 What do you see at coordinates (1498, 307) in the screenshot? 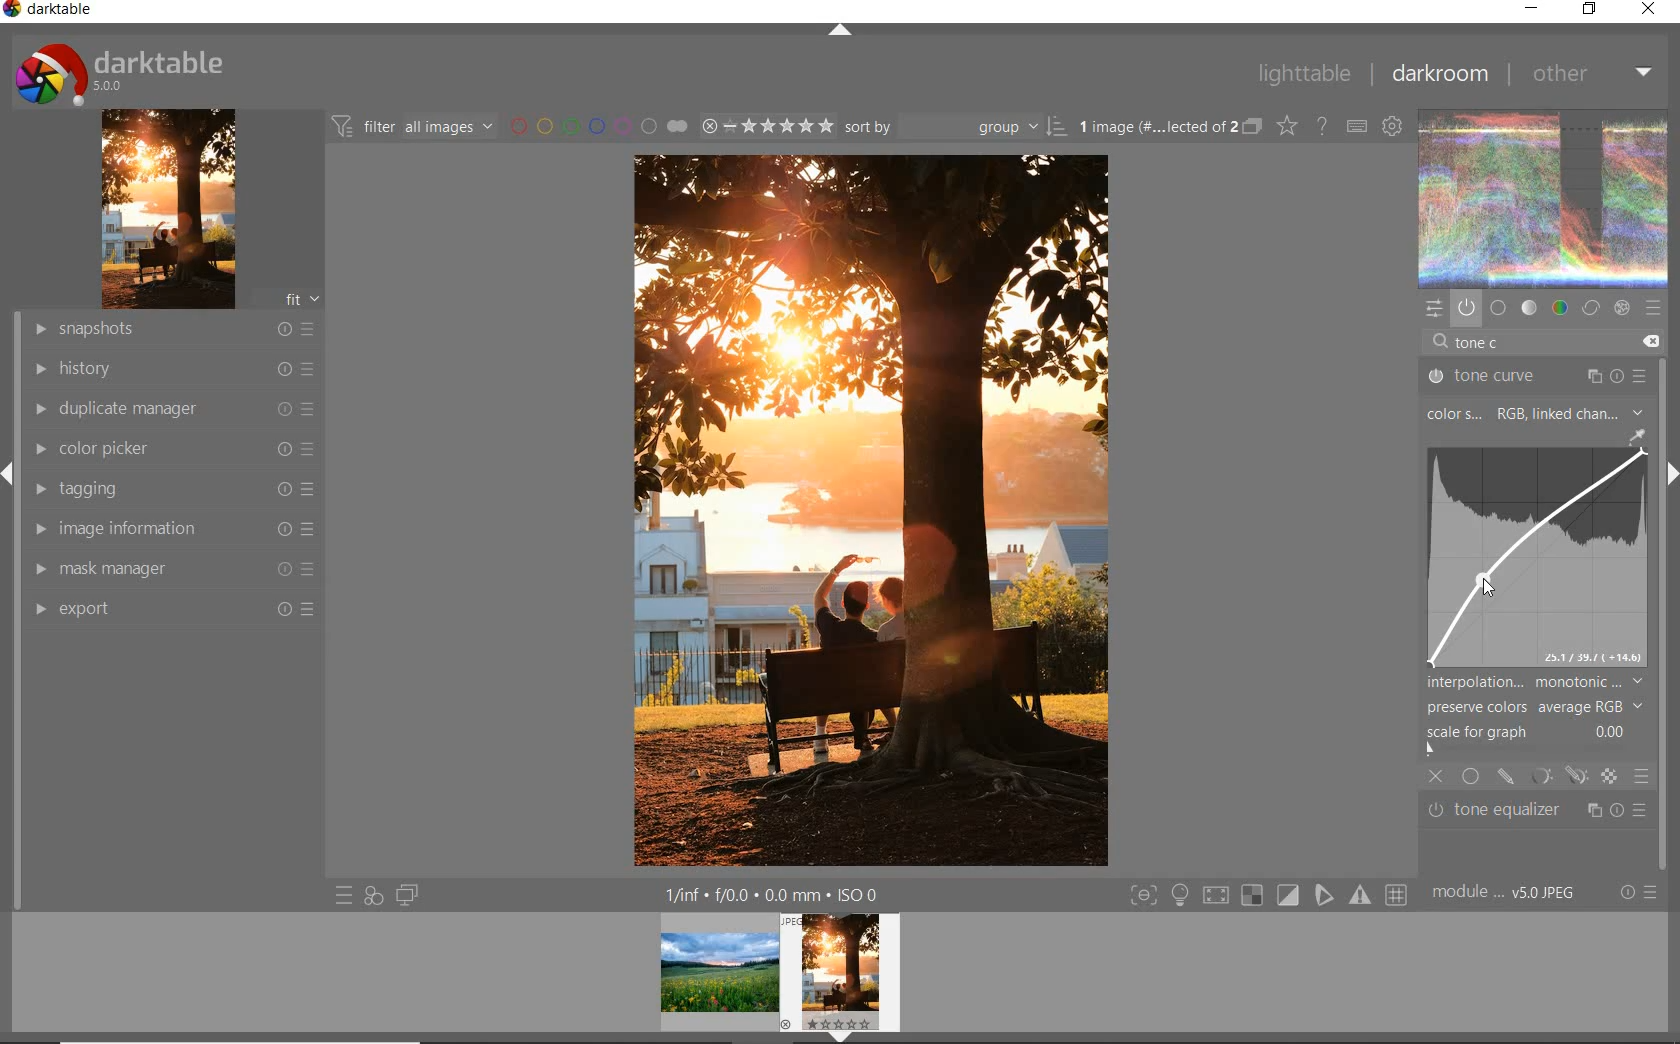
I see `base` at bounding box center [1498, 307].